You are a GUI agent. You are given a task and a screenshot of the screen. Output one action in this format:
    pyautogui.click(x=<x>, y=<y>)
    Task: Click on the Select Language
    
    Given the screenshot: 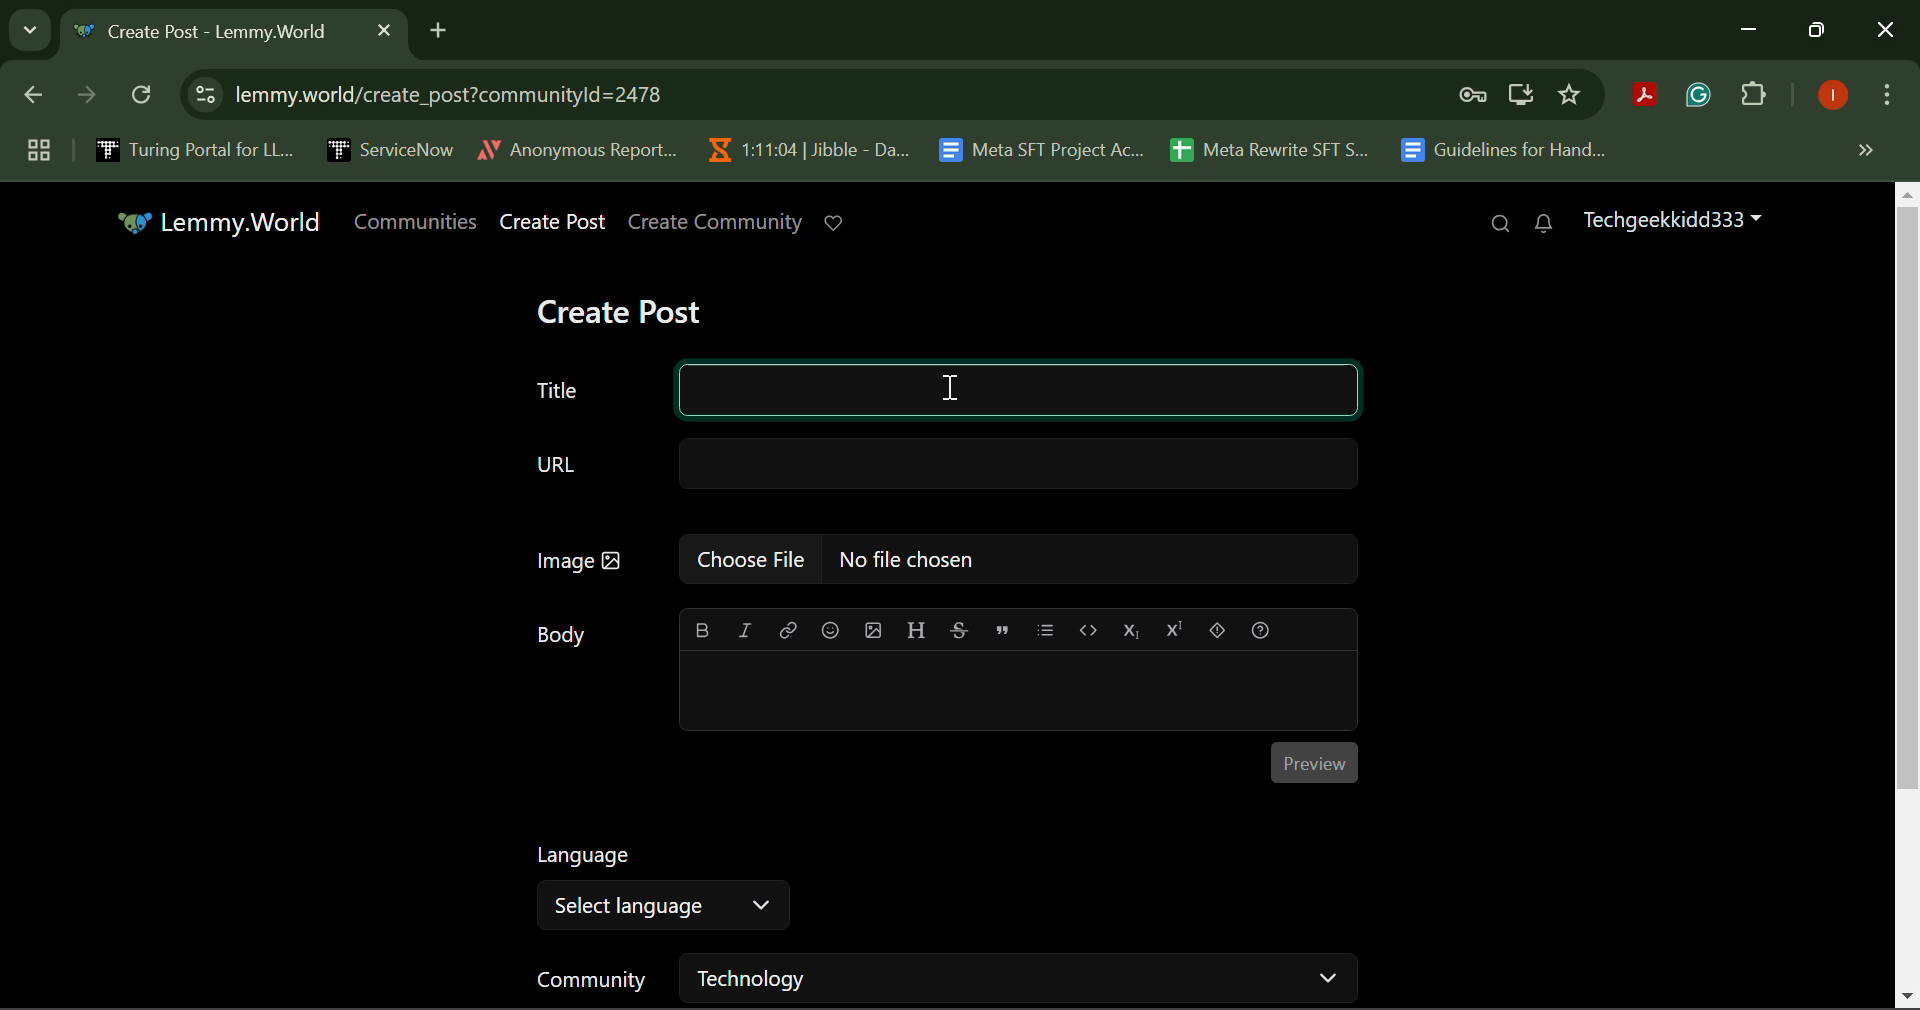 What is the action you would take?
    pyautogui.click(x=662, y=888)
    